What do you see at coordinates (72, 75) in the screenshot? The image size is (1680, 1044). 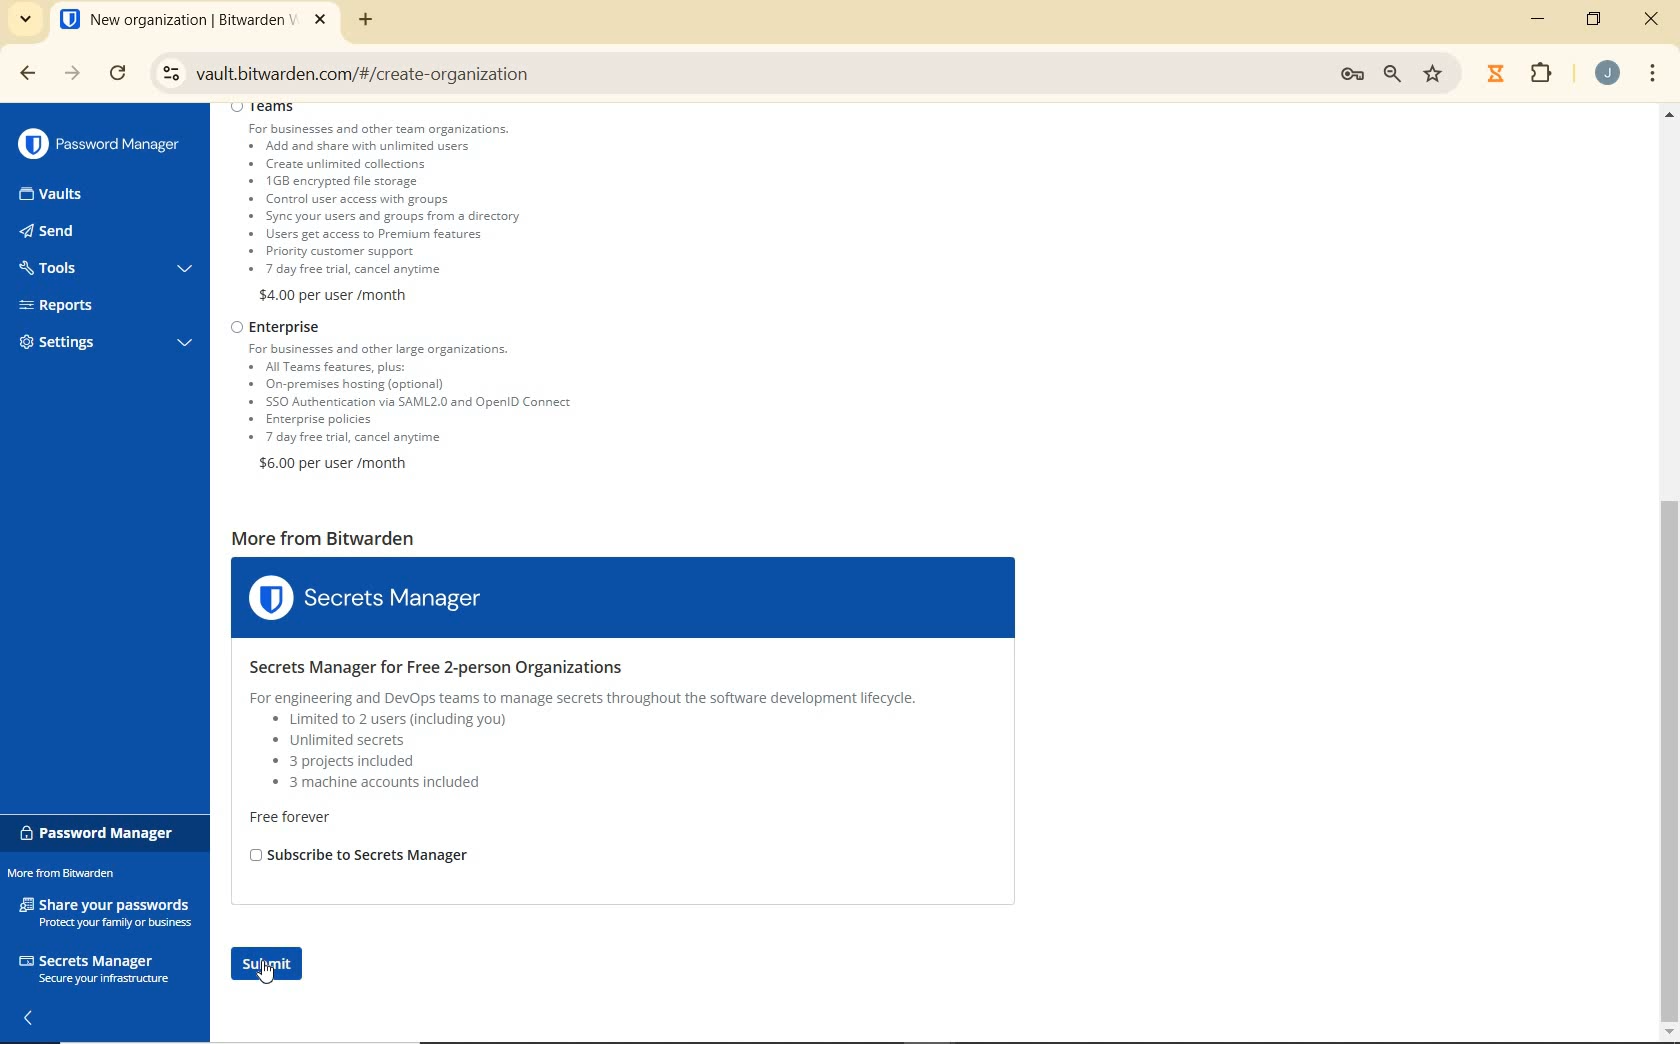 I see `FORWARD` at bounding box center [72, 75].